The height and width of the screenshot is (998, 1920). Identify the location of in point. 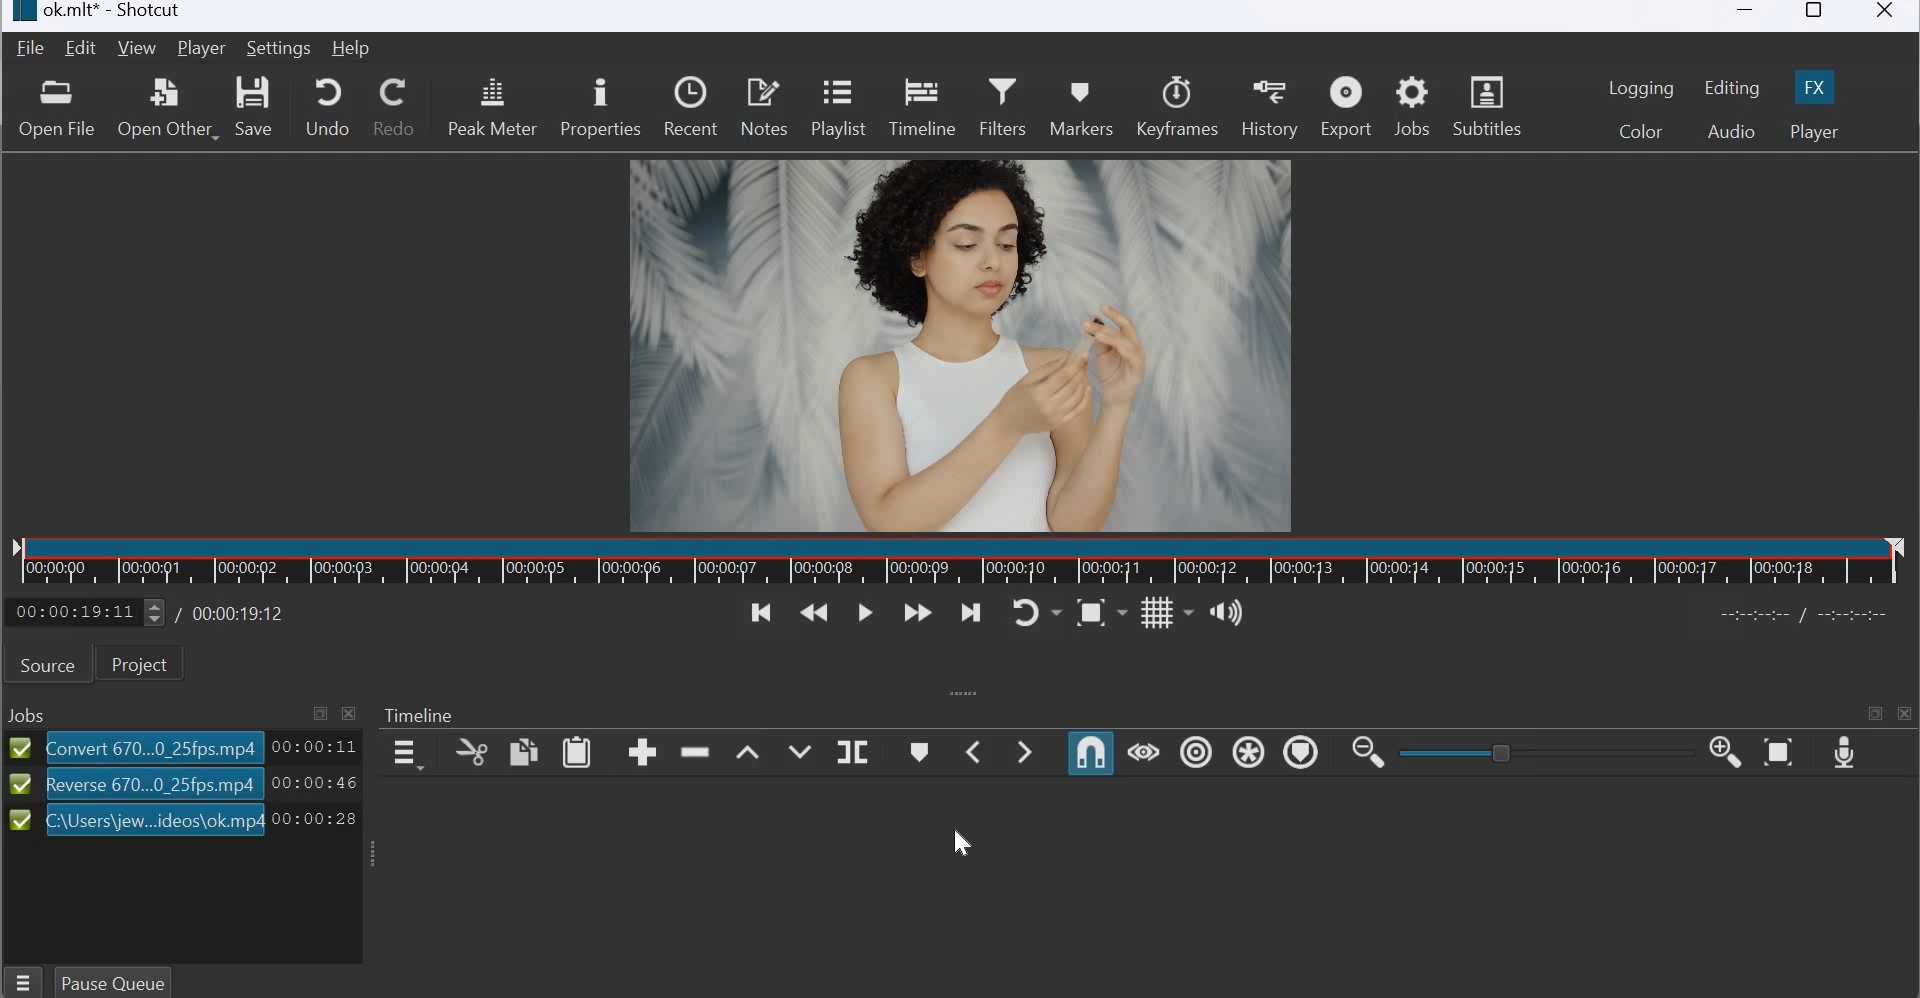
(1809, 617).